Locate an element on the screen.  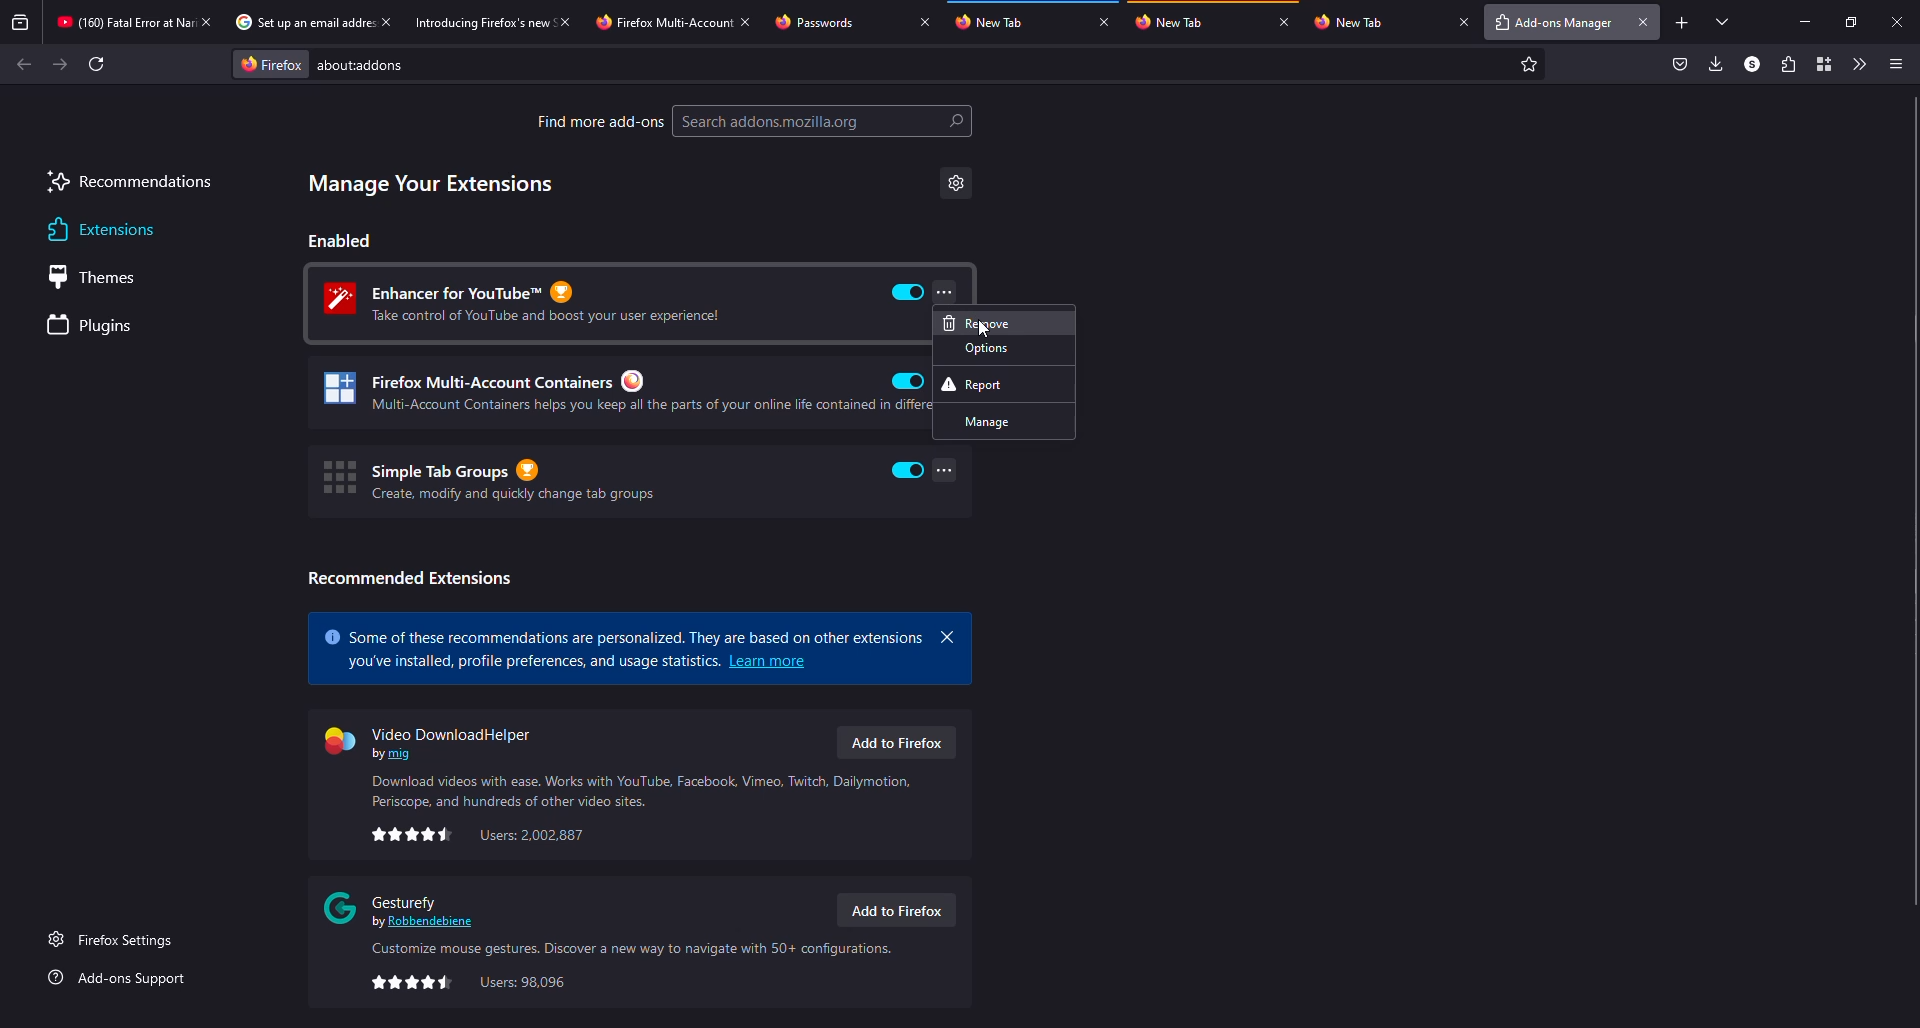
close is located at coordinates (564, 22).